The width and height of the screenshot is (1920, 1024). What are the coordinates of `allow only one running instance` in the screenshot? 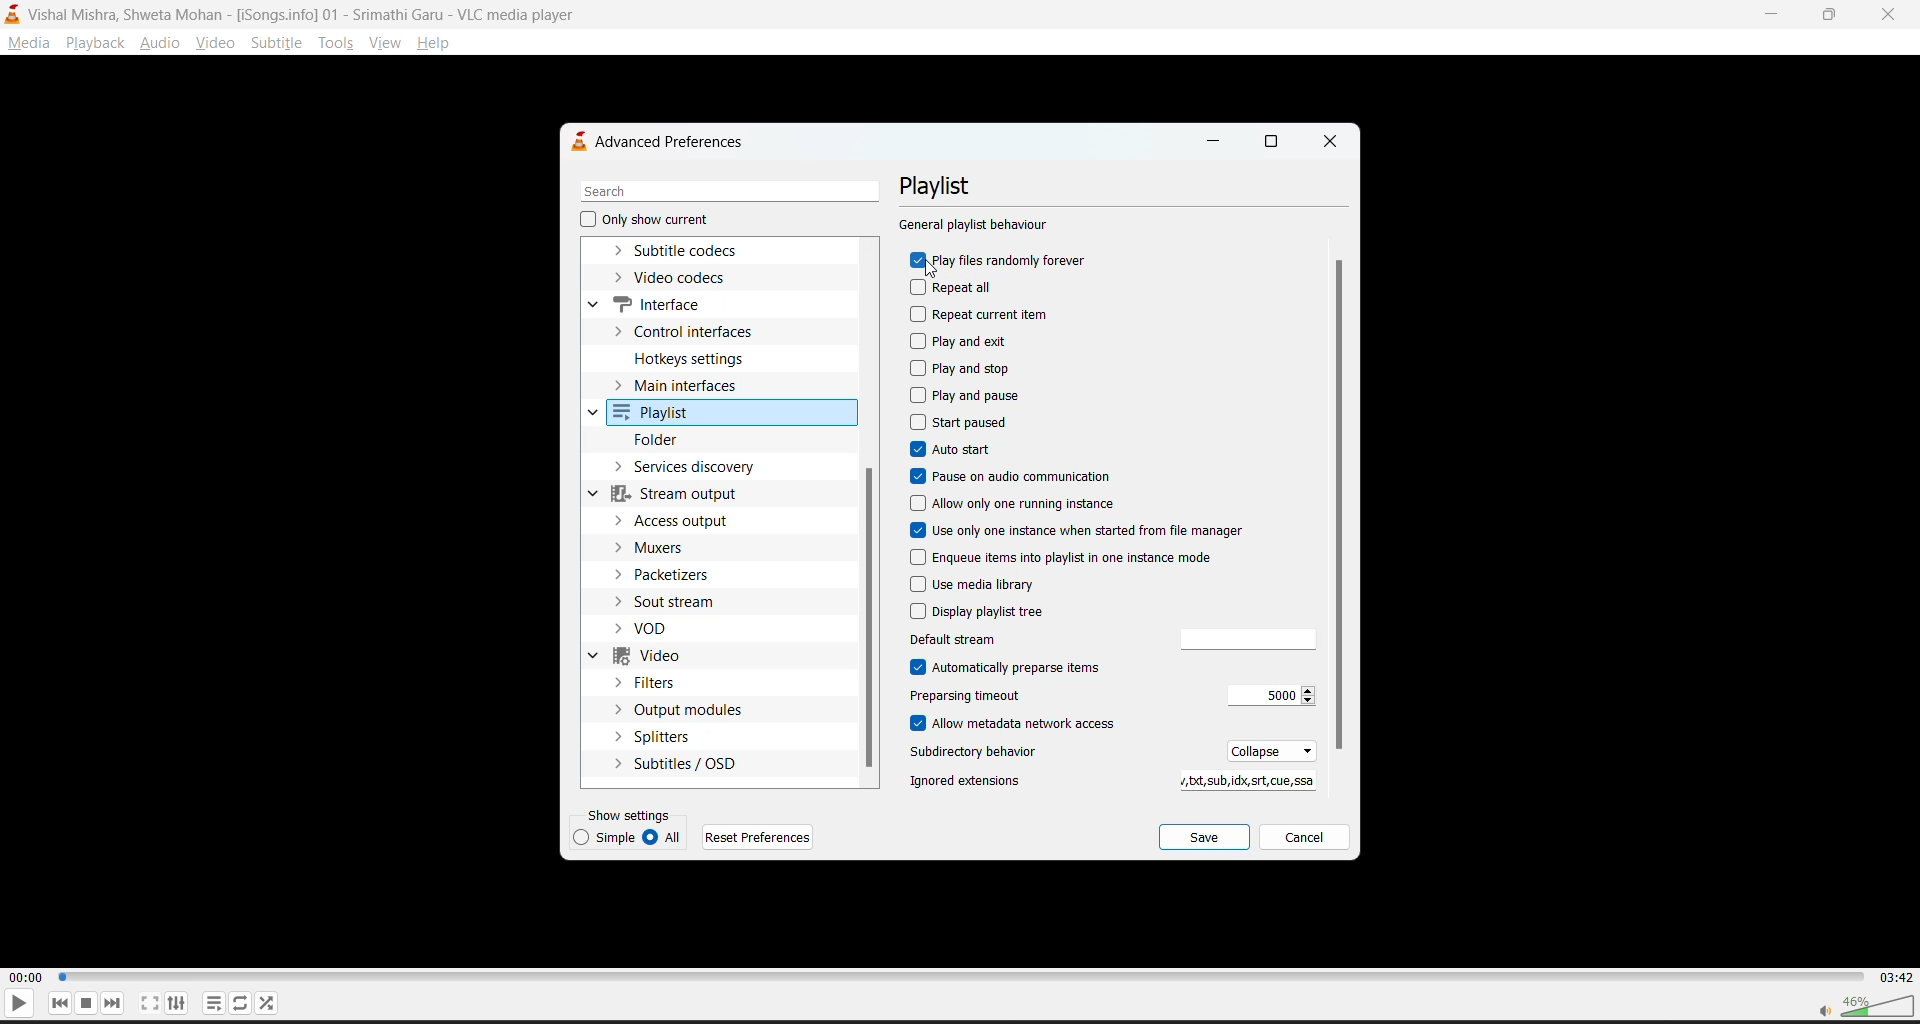 It's located at (1013, 507).